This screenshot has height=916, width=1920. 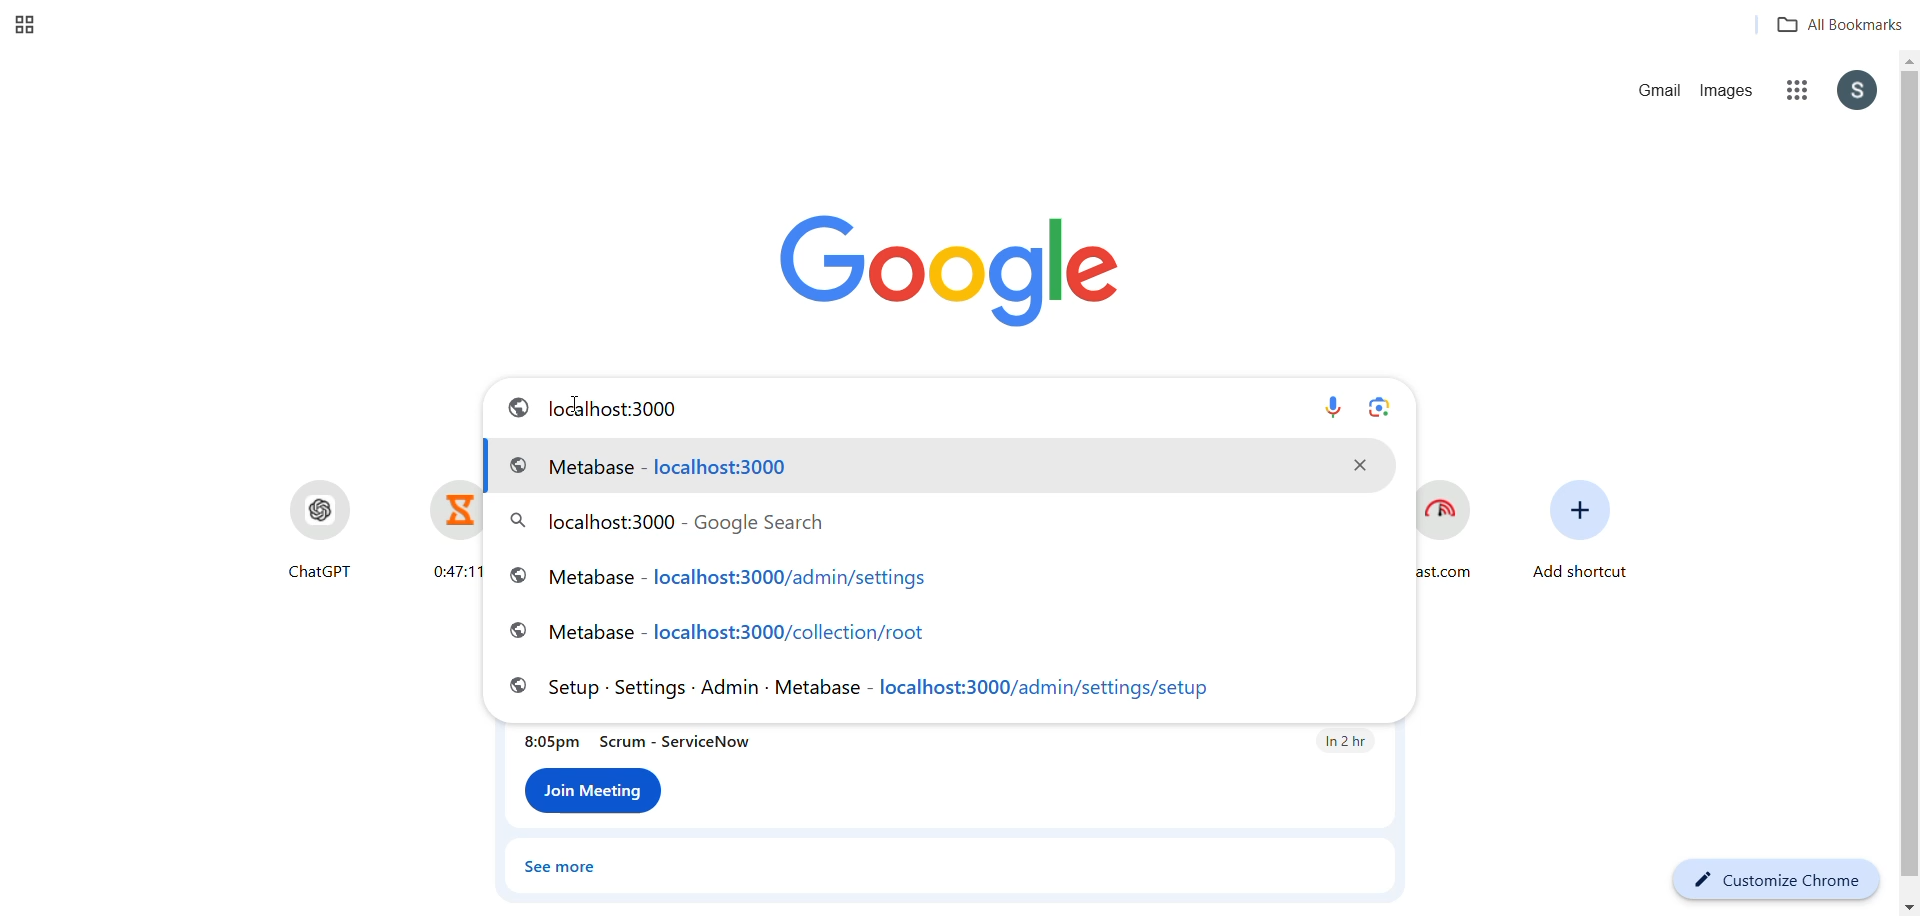 I want to click on google logo, so click(x=951, y=266).